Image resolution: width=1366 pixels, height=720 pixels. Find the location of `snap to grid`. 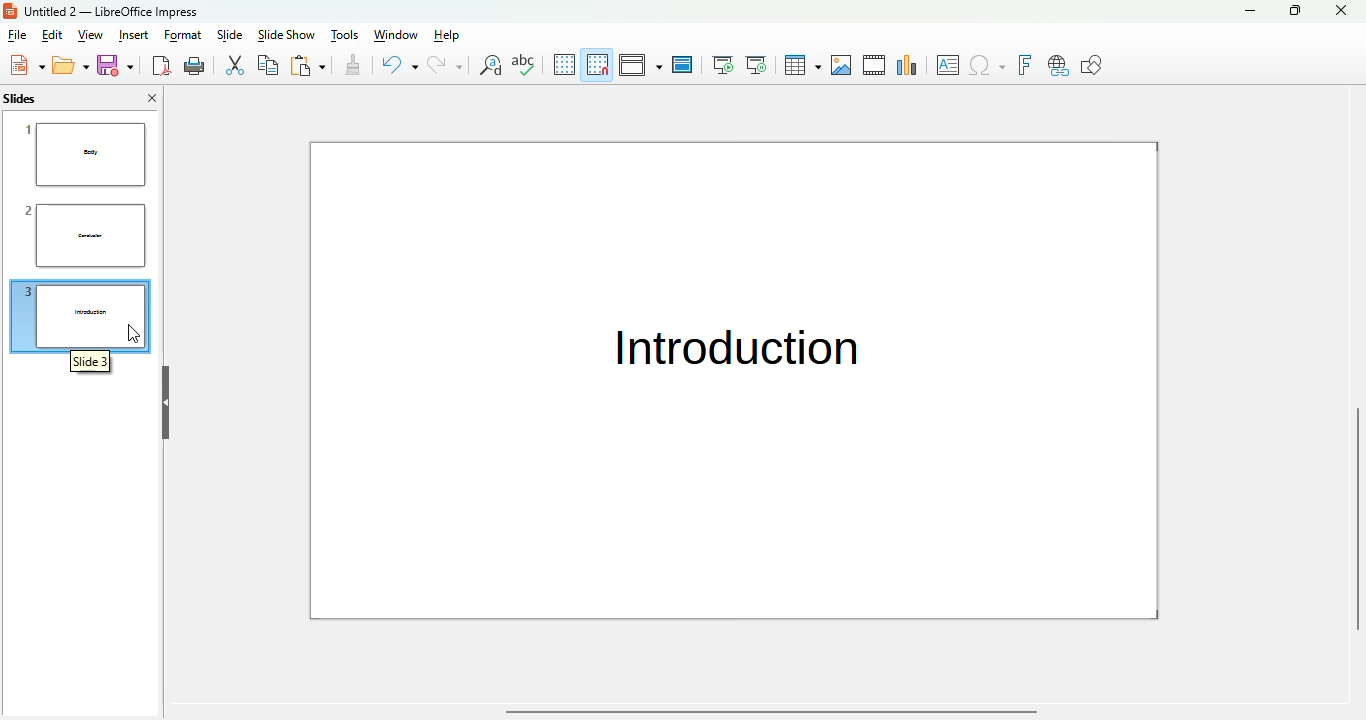

snap to grid is located at coordinates (598, 64).